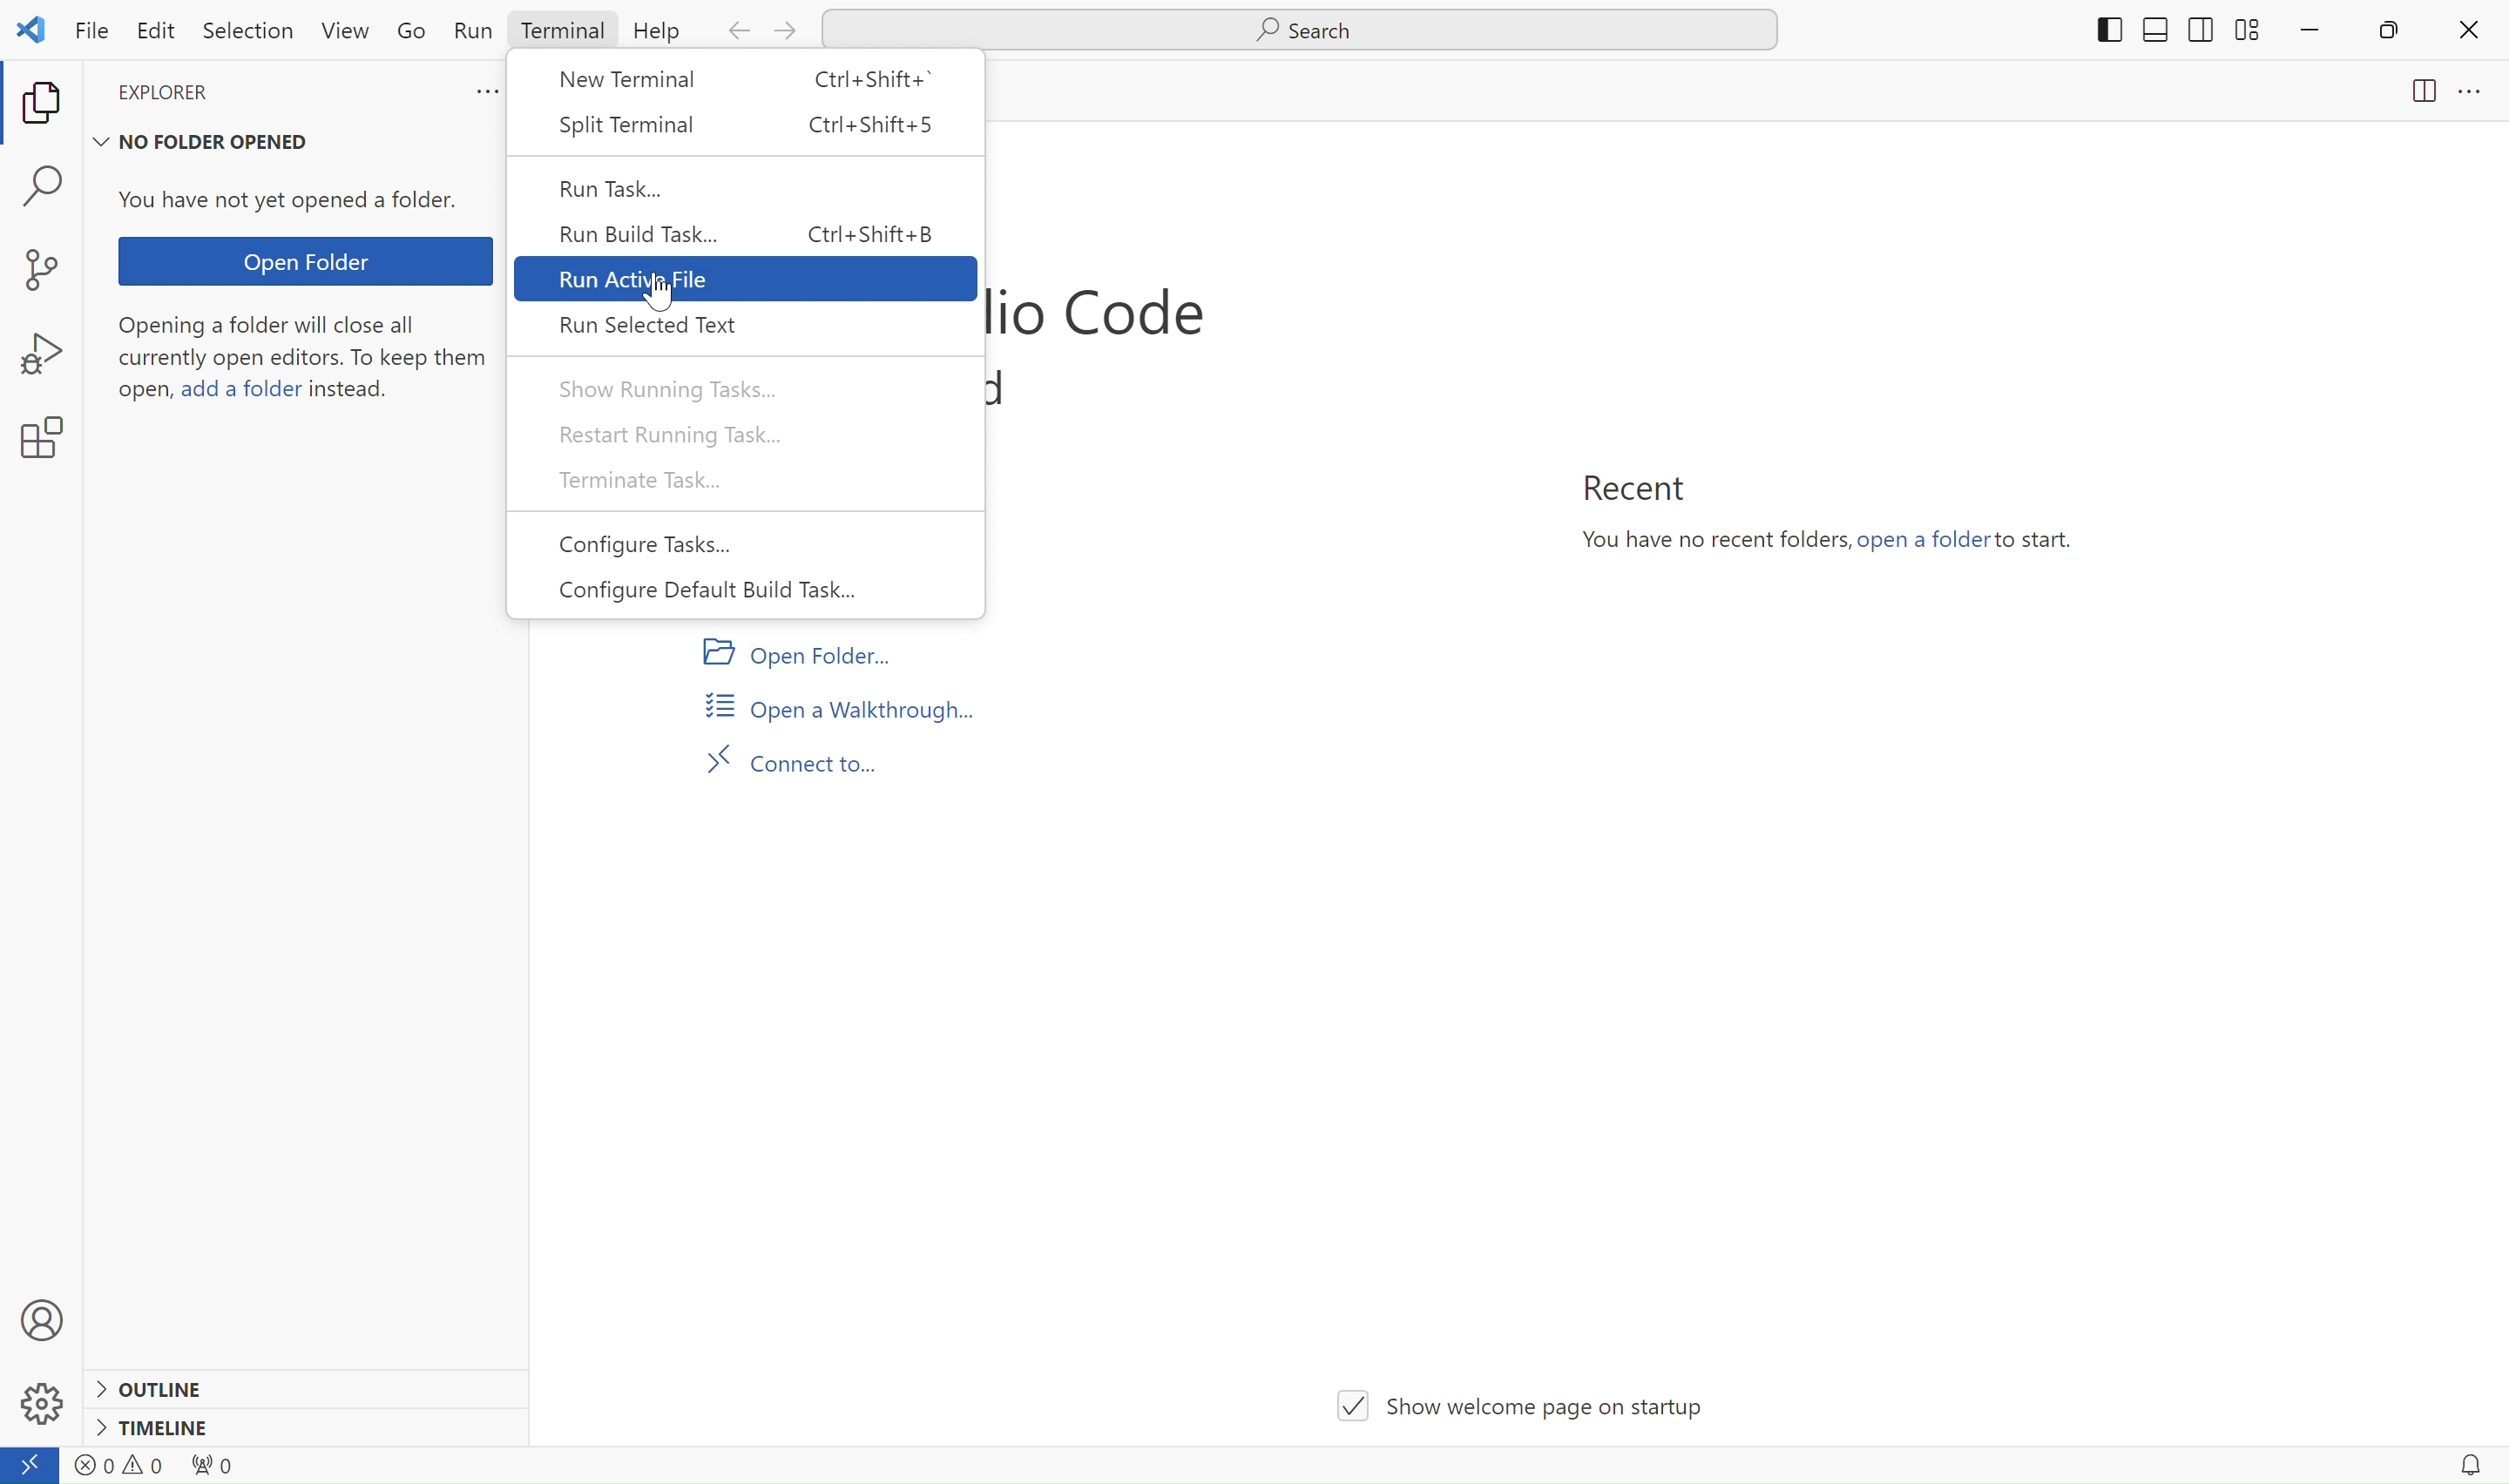 Image resolution: width=2509 pixels, height=1484 pixels. I want to click on minimize, so click(2308, 31).